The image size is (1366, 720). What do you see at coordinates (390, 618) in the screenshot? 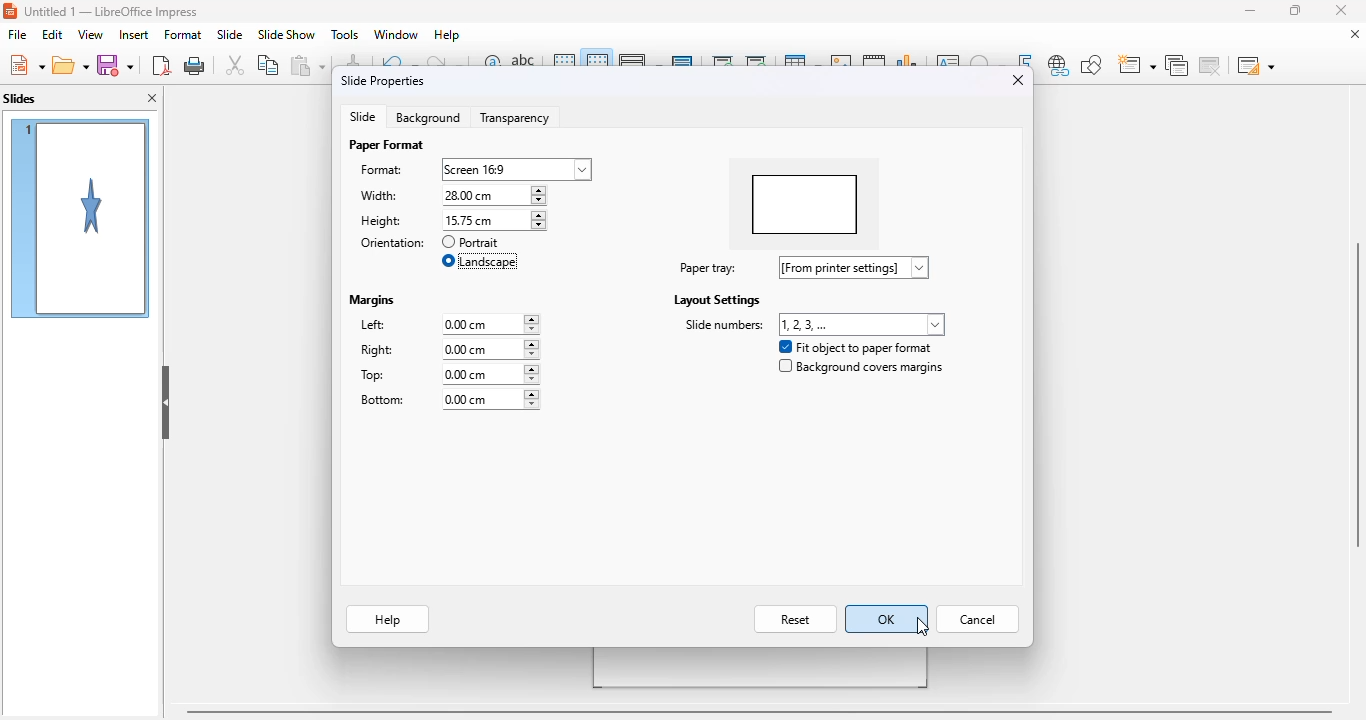
I see `help` at bounding box center [390, 618].